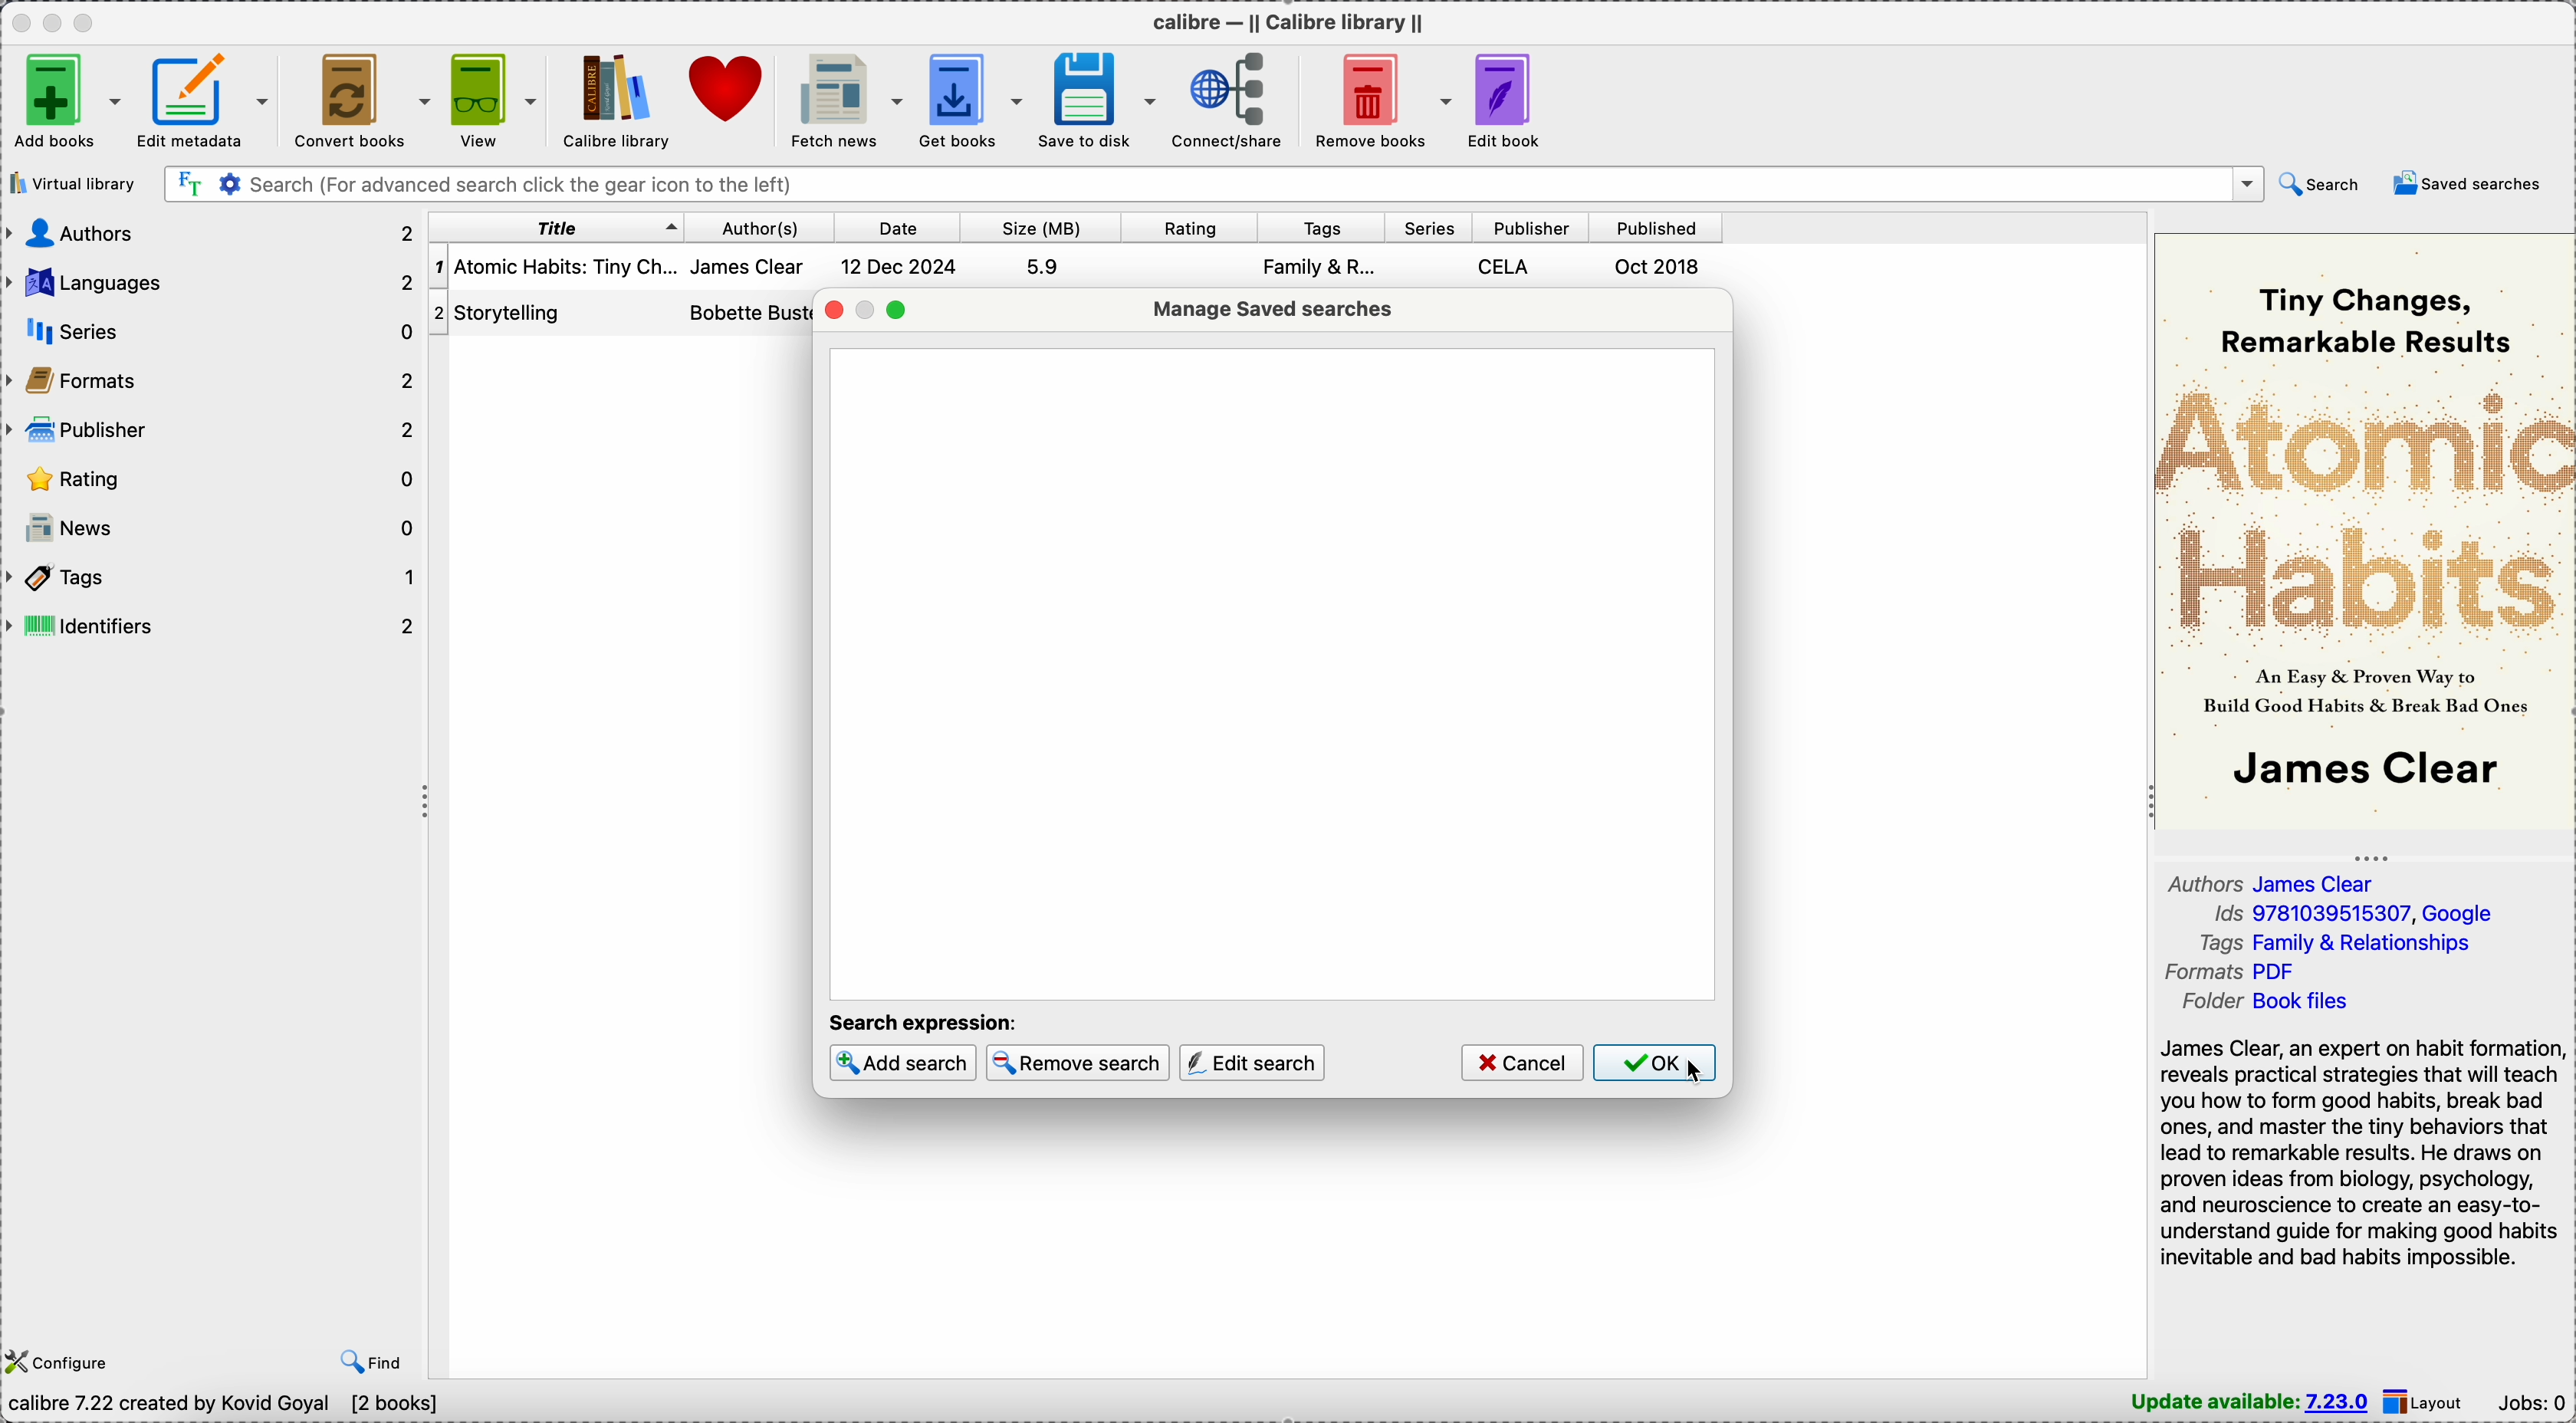 The height and width of the screenshot is (1423, 2576). I want to click on Ids: 97810395153985307, google, so click(2352, 915).